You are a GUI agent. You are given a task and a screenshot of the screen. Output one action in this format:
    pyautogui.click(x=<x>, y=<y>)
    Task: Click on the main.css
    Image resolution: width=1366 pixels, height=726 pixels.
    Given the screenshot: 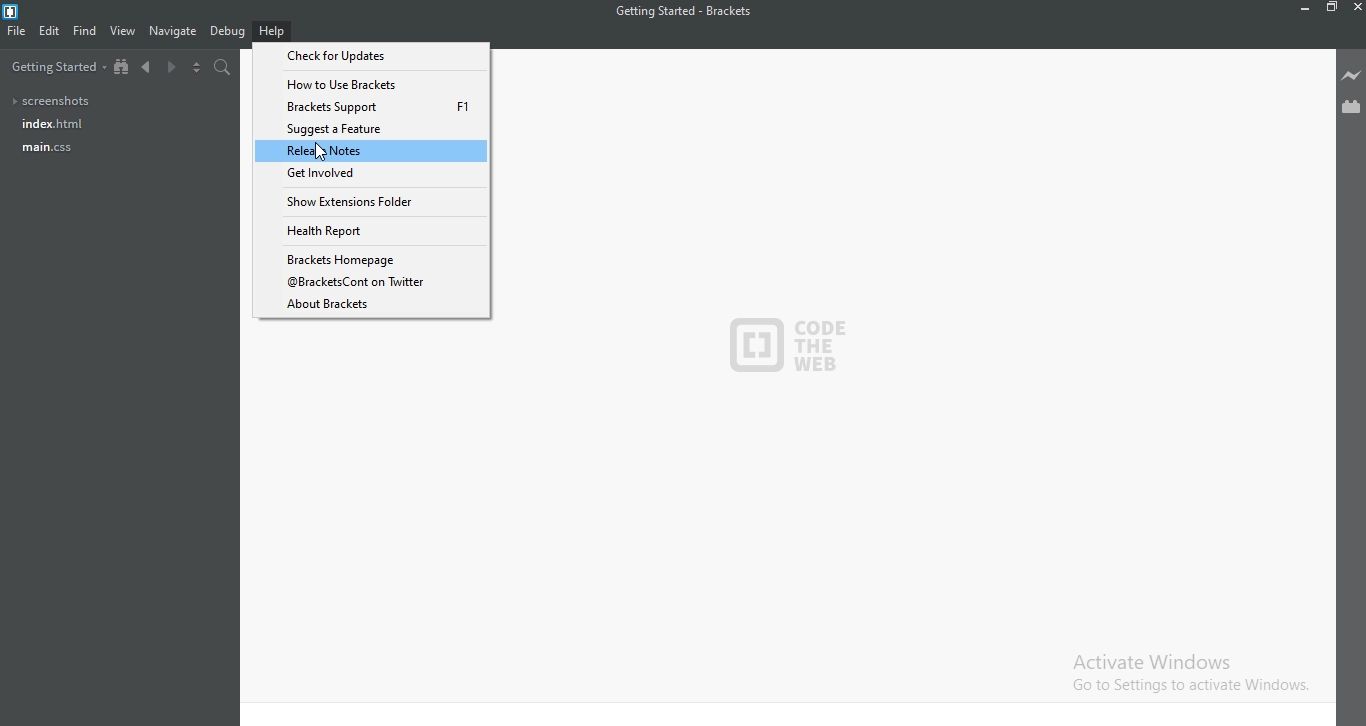 What is the action you would take?
    pyautogui.click(x=50, y=149)
    